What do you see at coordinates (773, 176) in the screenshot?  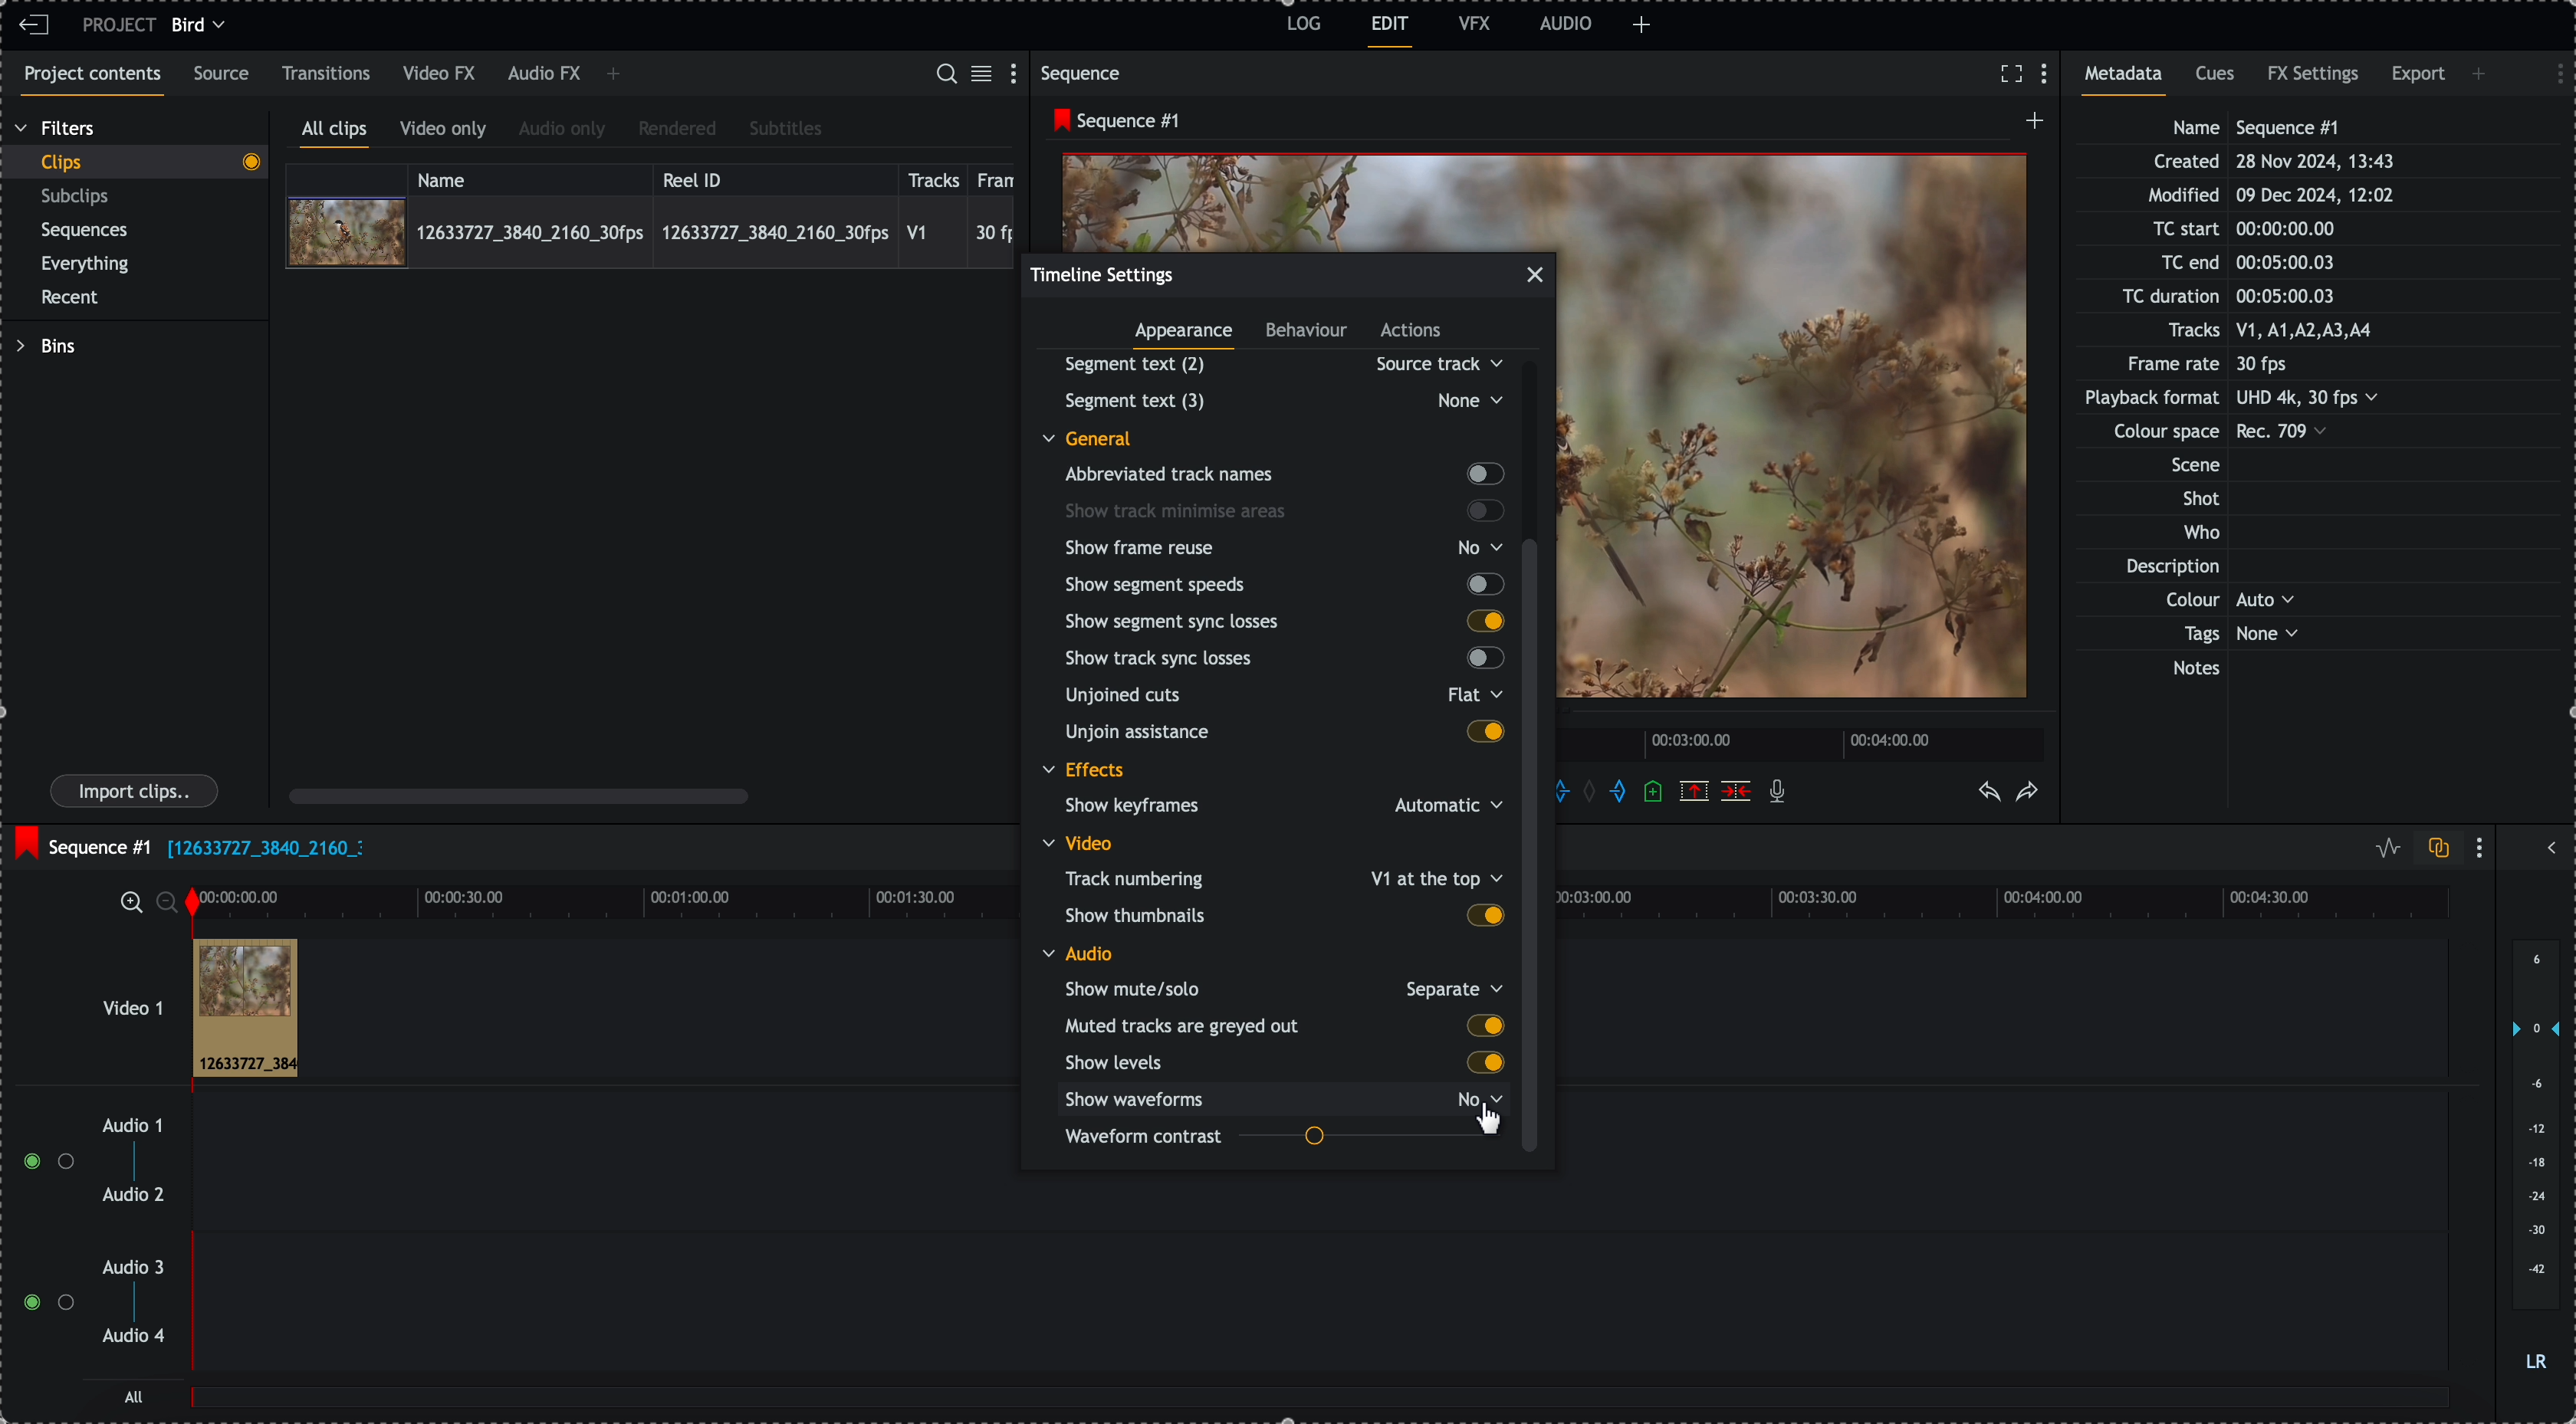 I see `reel ID` at bounding box center [773, 176].